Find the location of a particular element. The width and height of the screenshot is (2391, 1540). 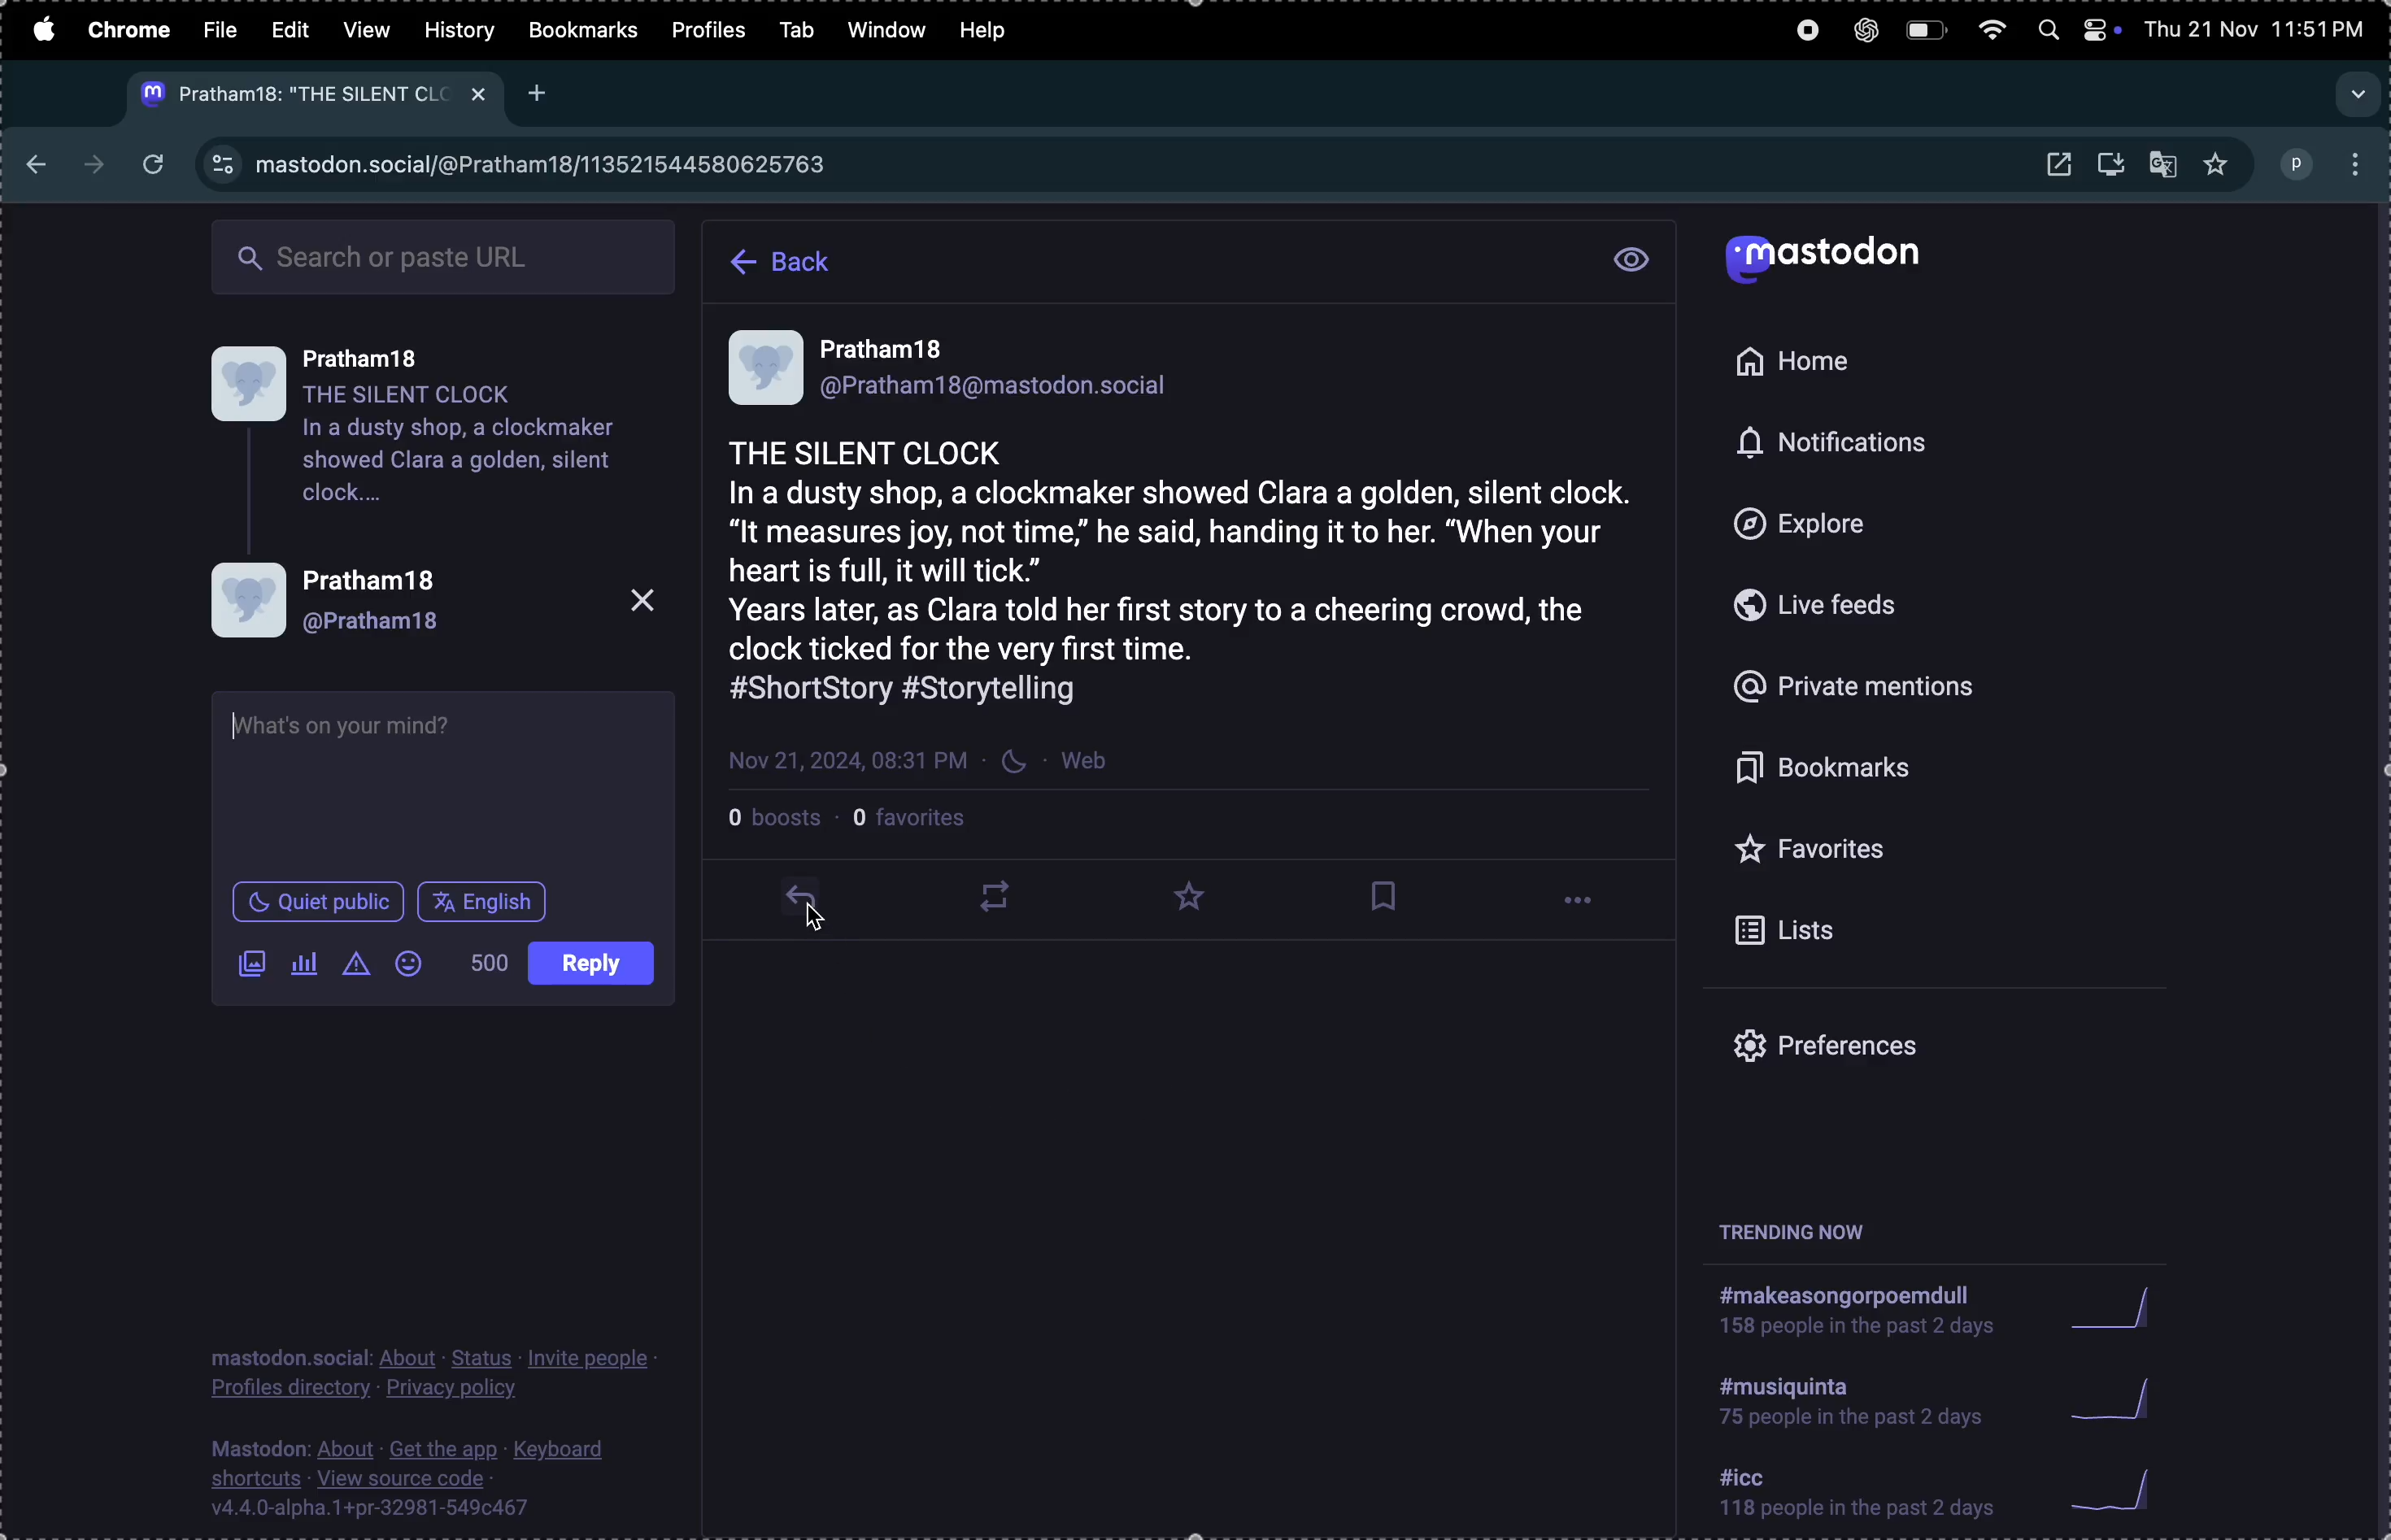

help is located at coordinates (994, 34).